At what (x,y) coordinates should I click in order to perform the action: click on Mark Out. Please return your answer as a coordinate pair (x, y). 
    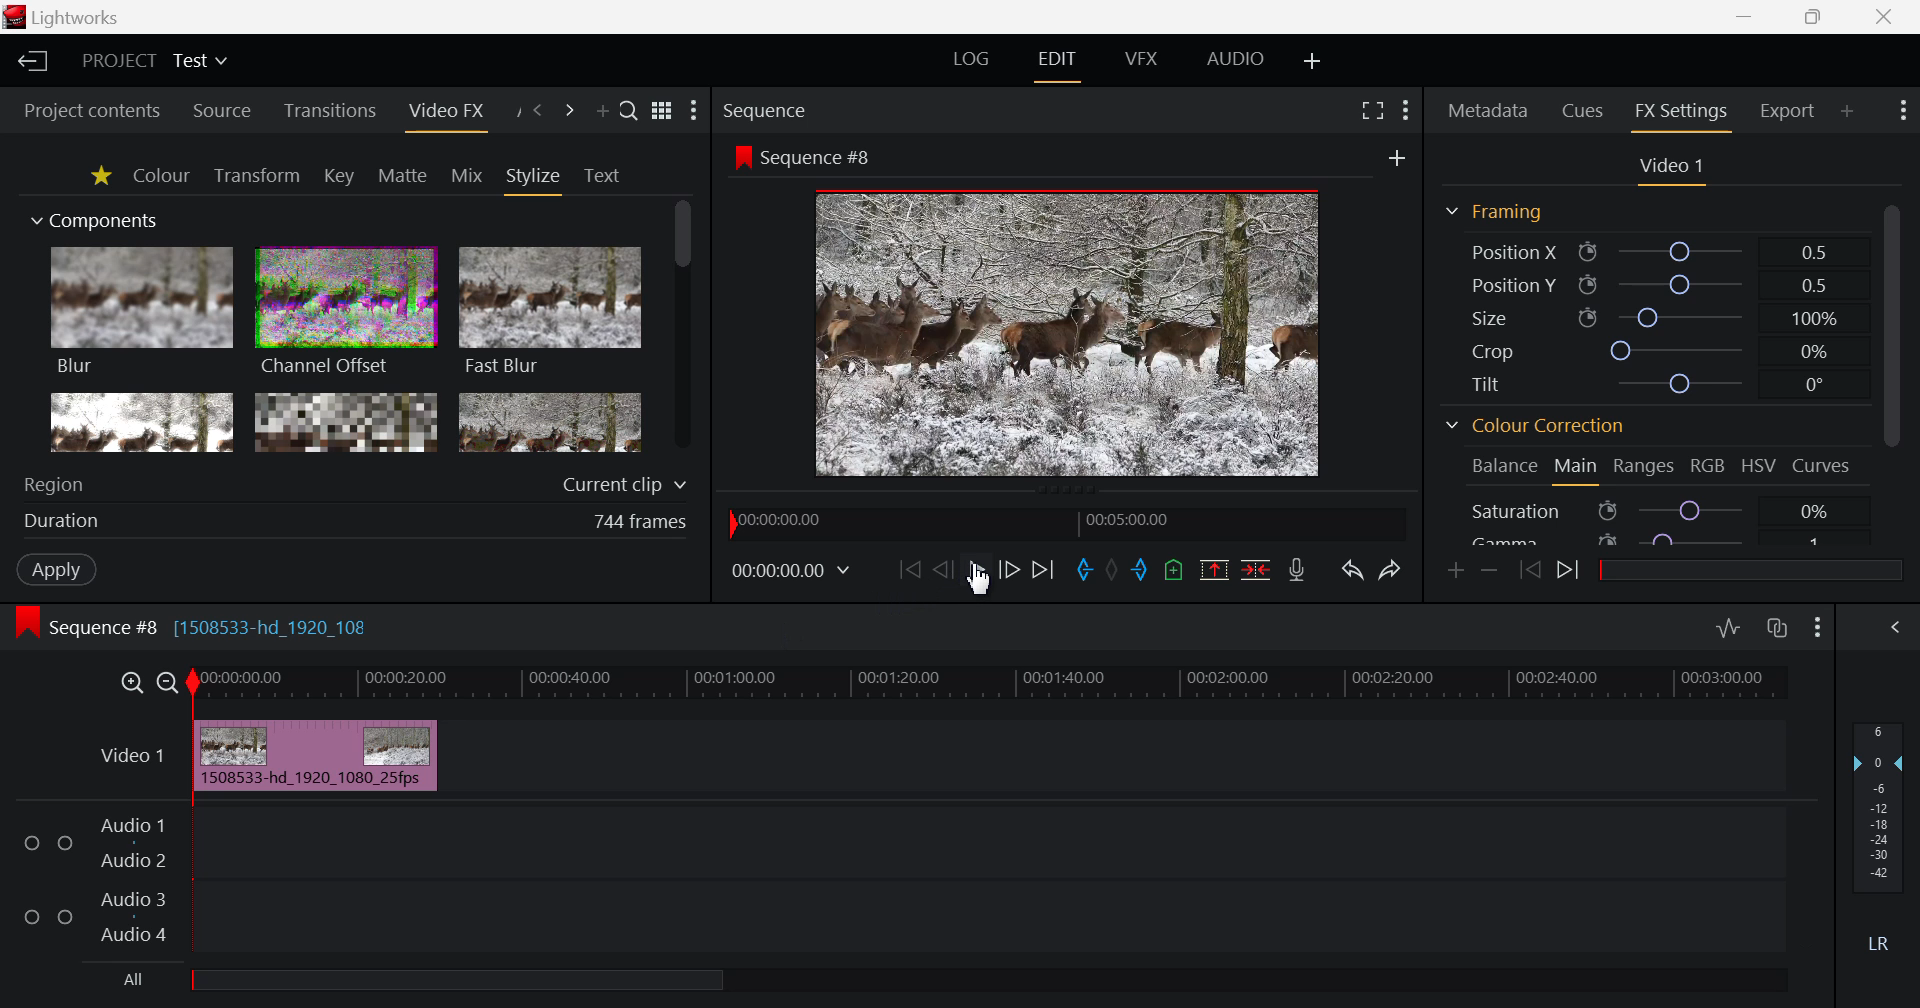
    Looking at the image, I should click on (1145, 572).